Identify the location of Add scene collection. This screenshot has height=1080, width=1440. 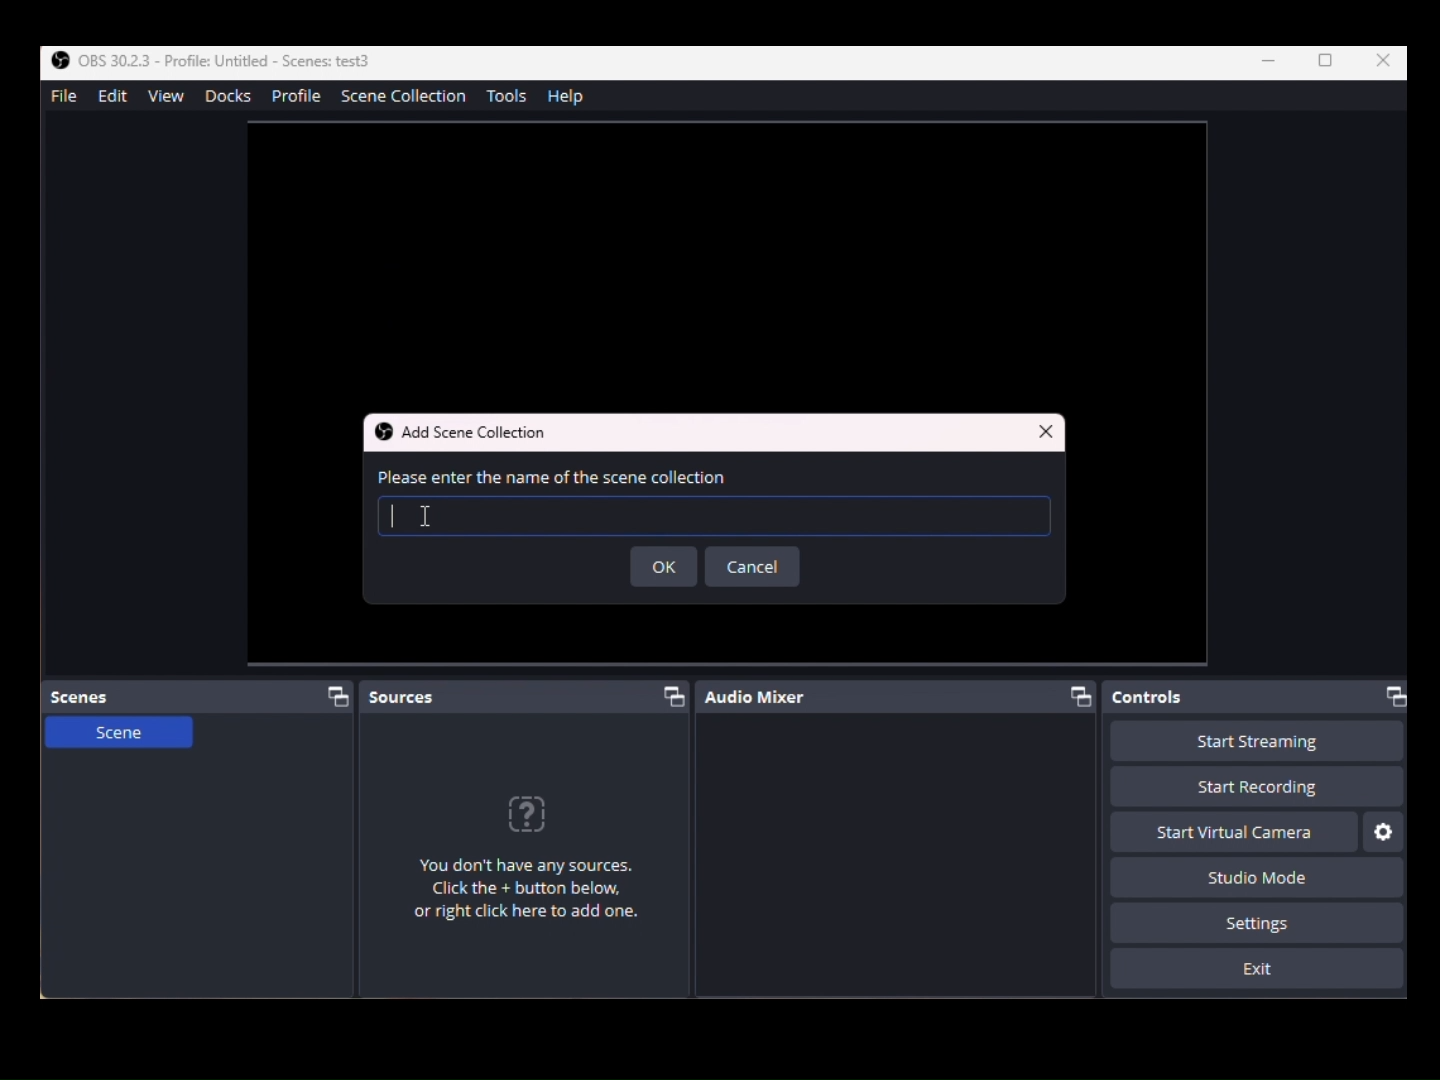
(475, 432).